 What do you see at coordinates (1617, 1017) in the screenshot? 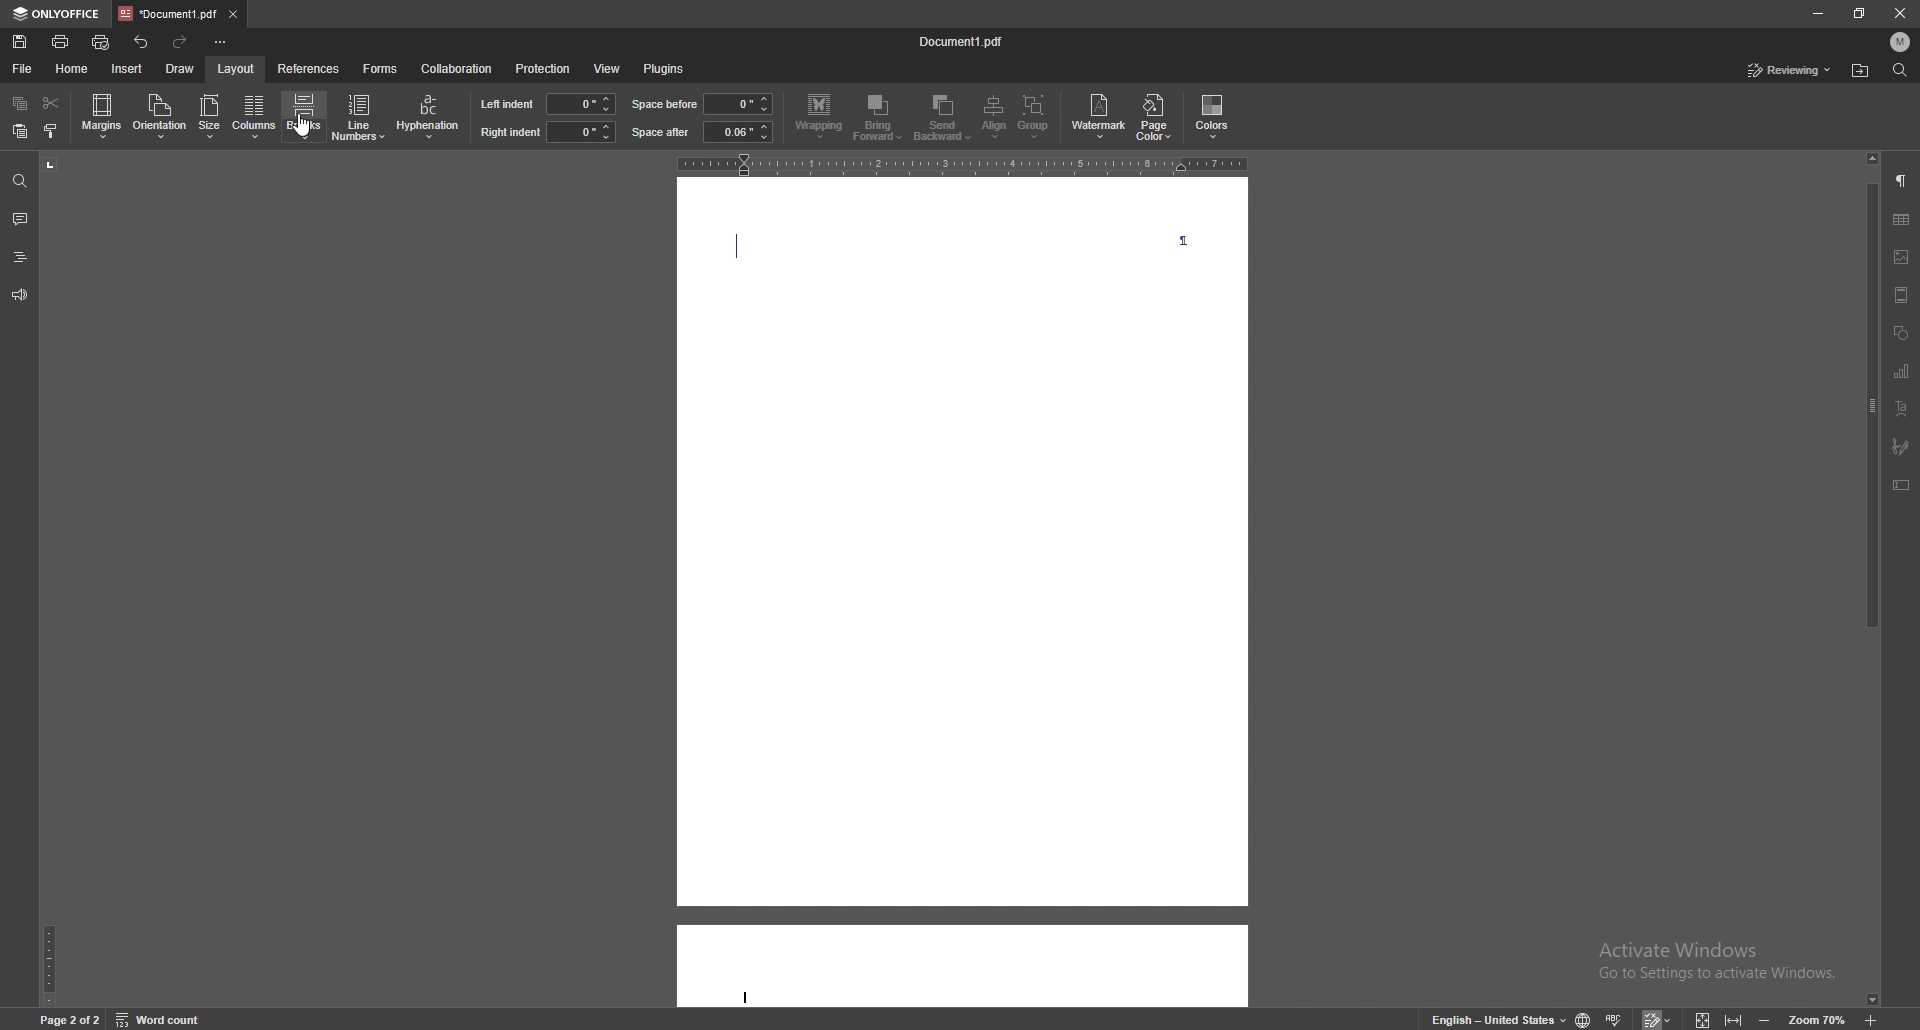
I see `spell check` at bounding box center [1617, 1017].